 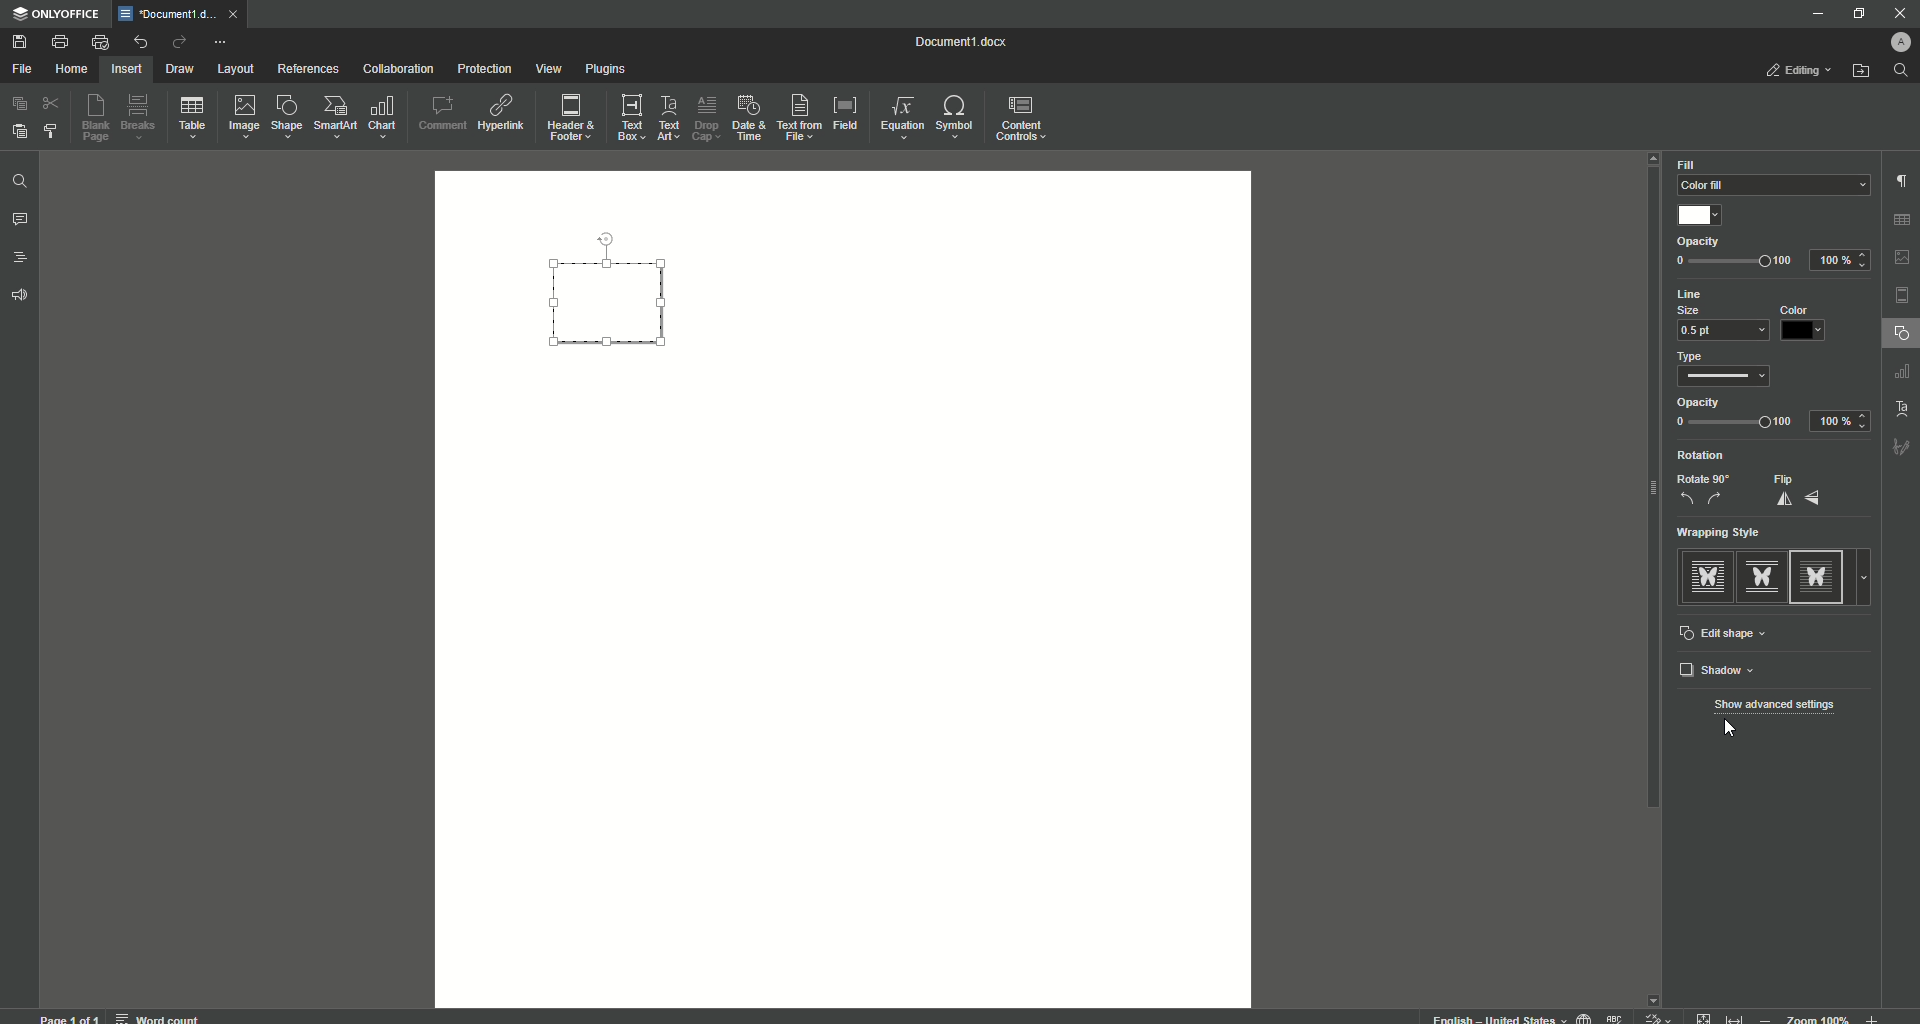 I want to click on page 1 of 1, so click(x=70, y=1017).